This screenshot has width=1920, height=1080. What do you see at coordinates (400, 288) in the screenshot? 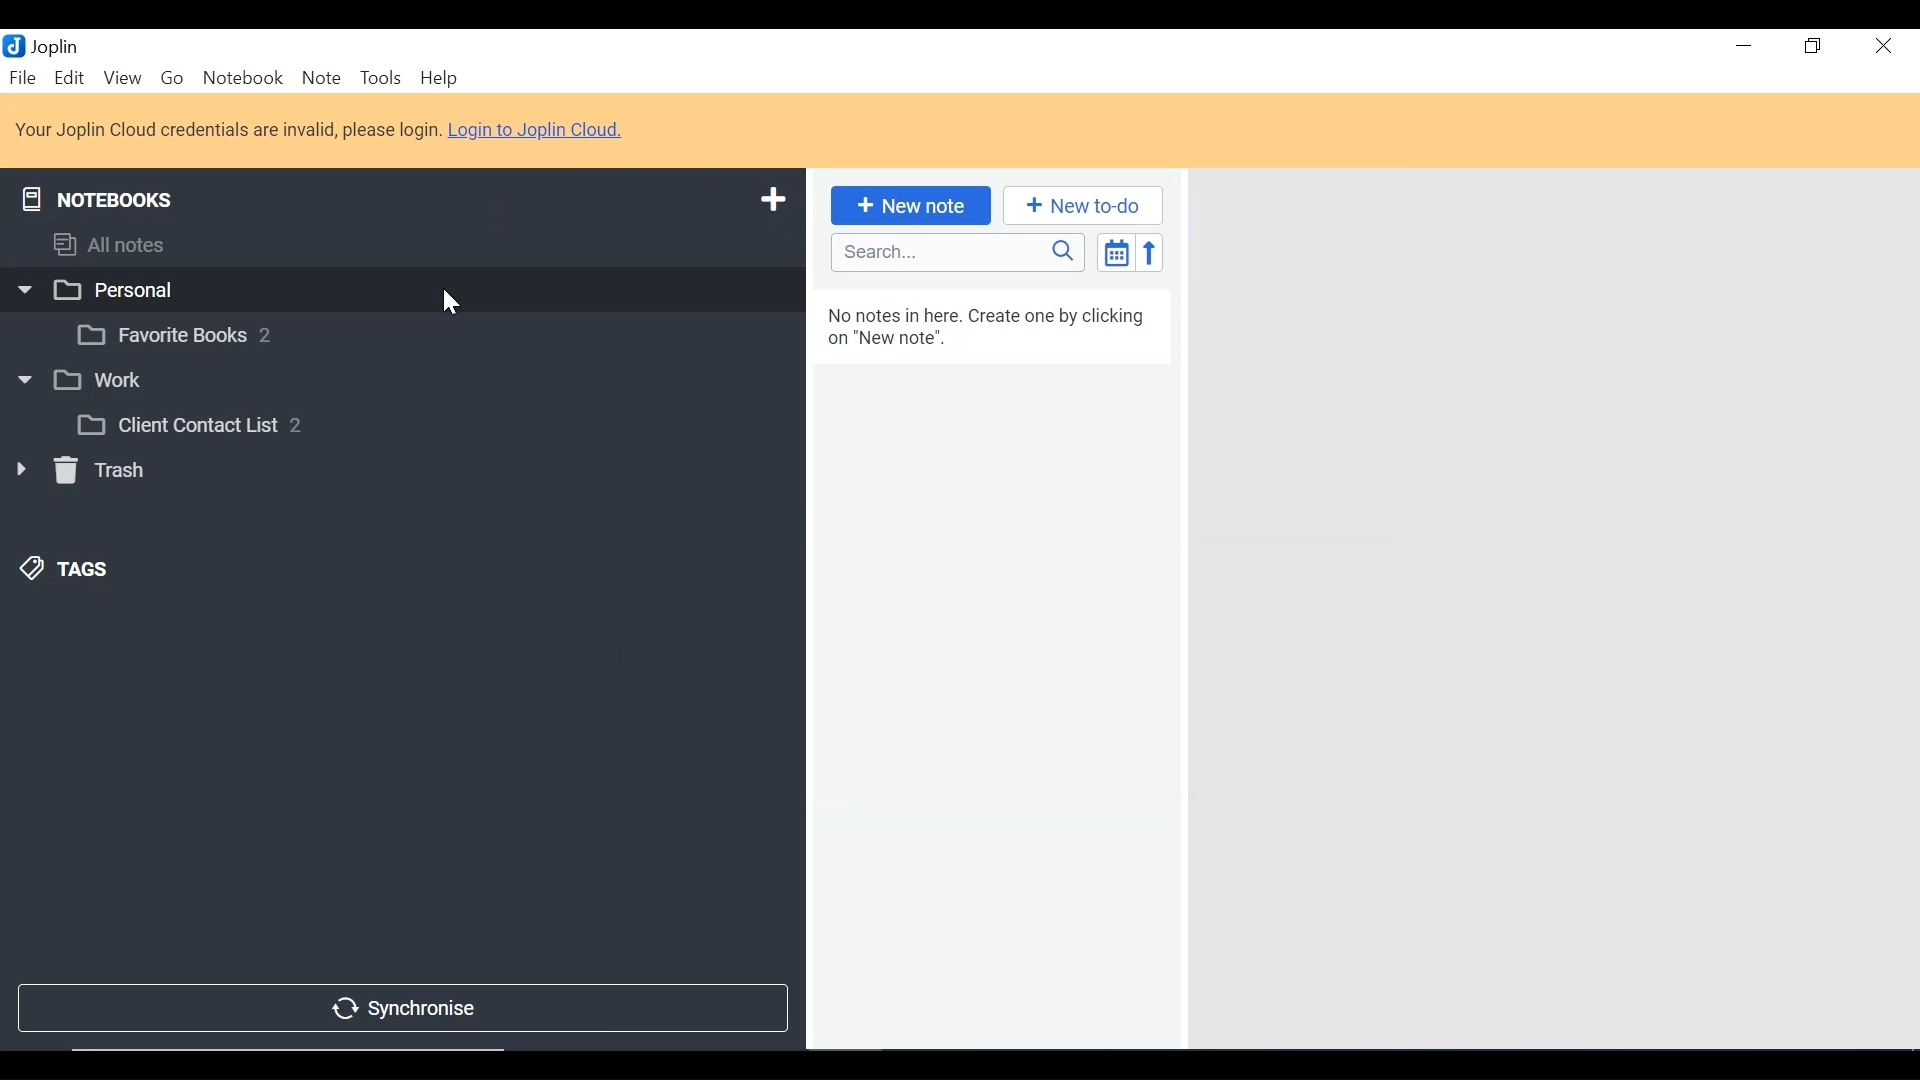
I see `Notebook` at bounding box center [400, 288].